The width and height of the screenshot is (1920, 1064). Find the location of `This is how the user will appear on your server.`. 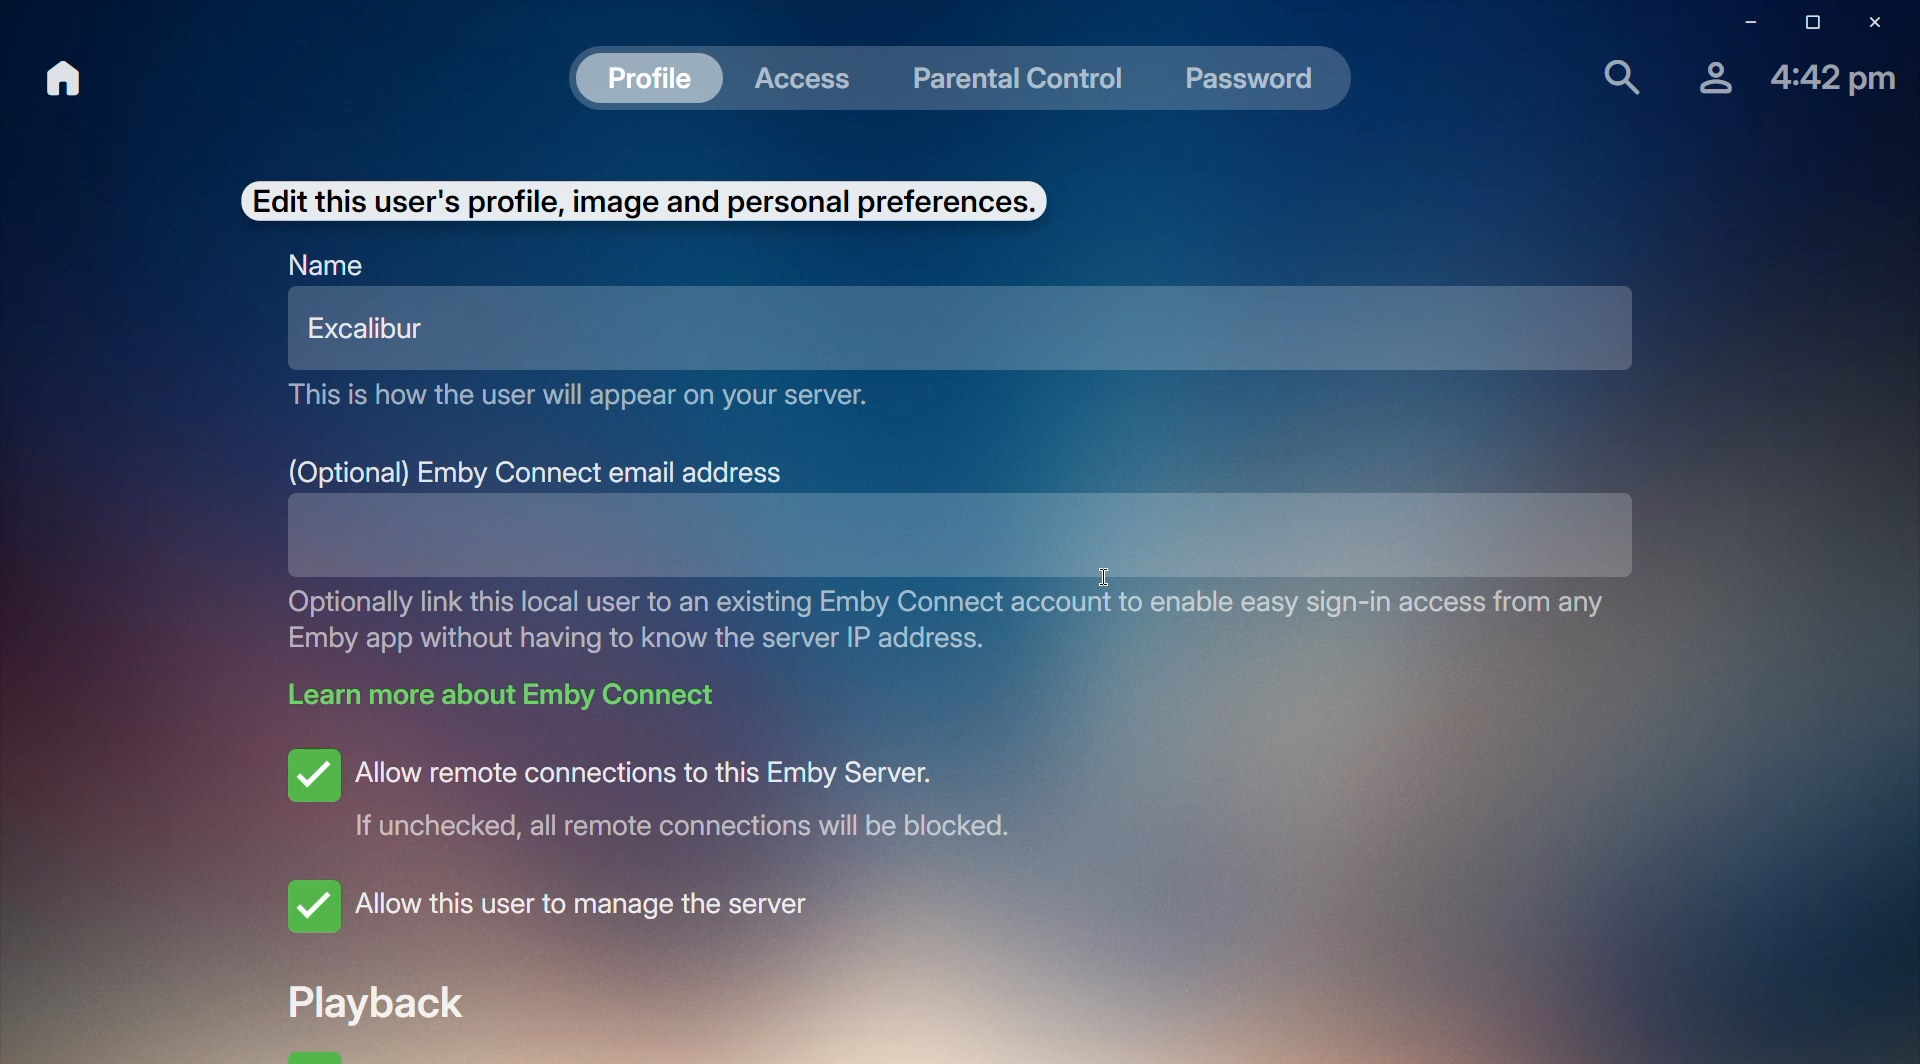

This is how the user will appear on your server. is located at coordinates (593, 394).